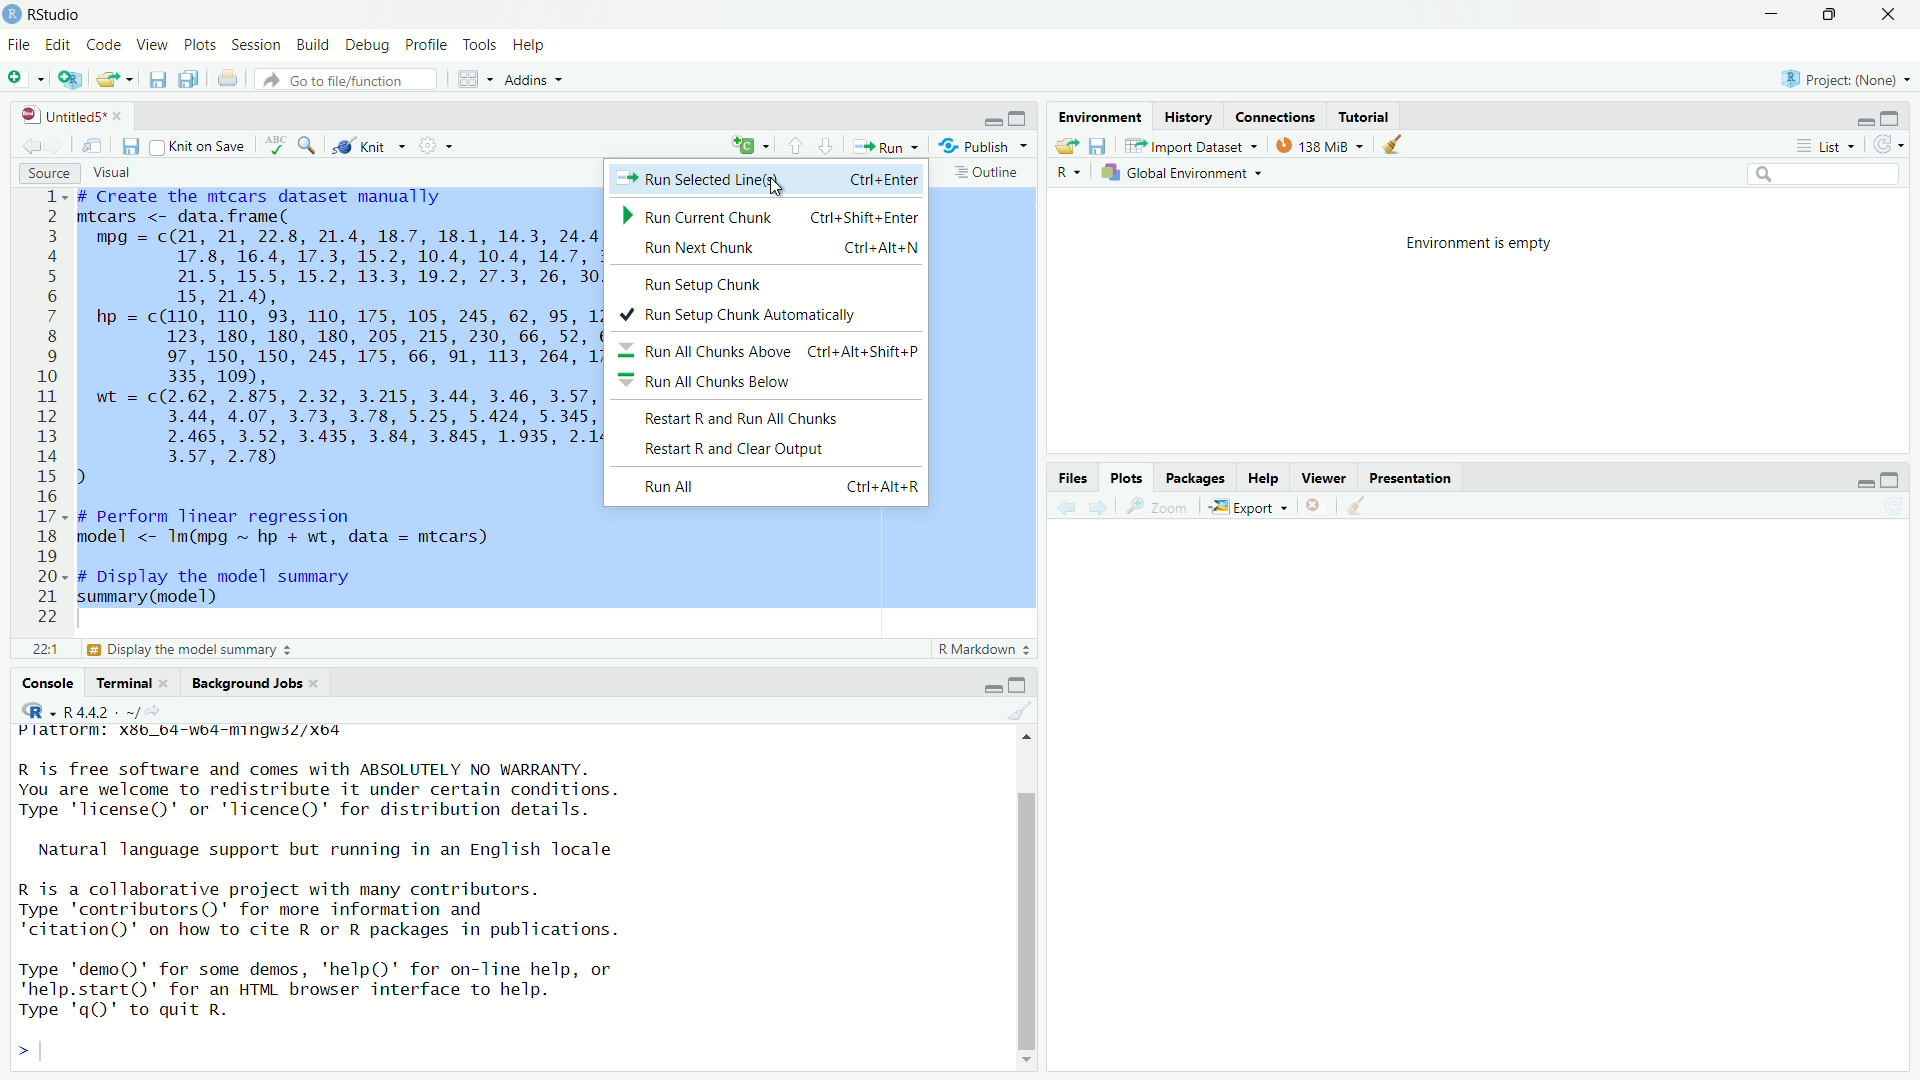  What do you see at coordinates (1028, 922) in the screenshot?
I see `scroll bar` at bounding box center [1028, 922].